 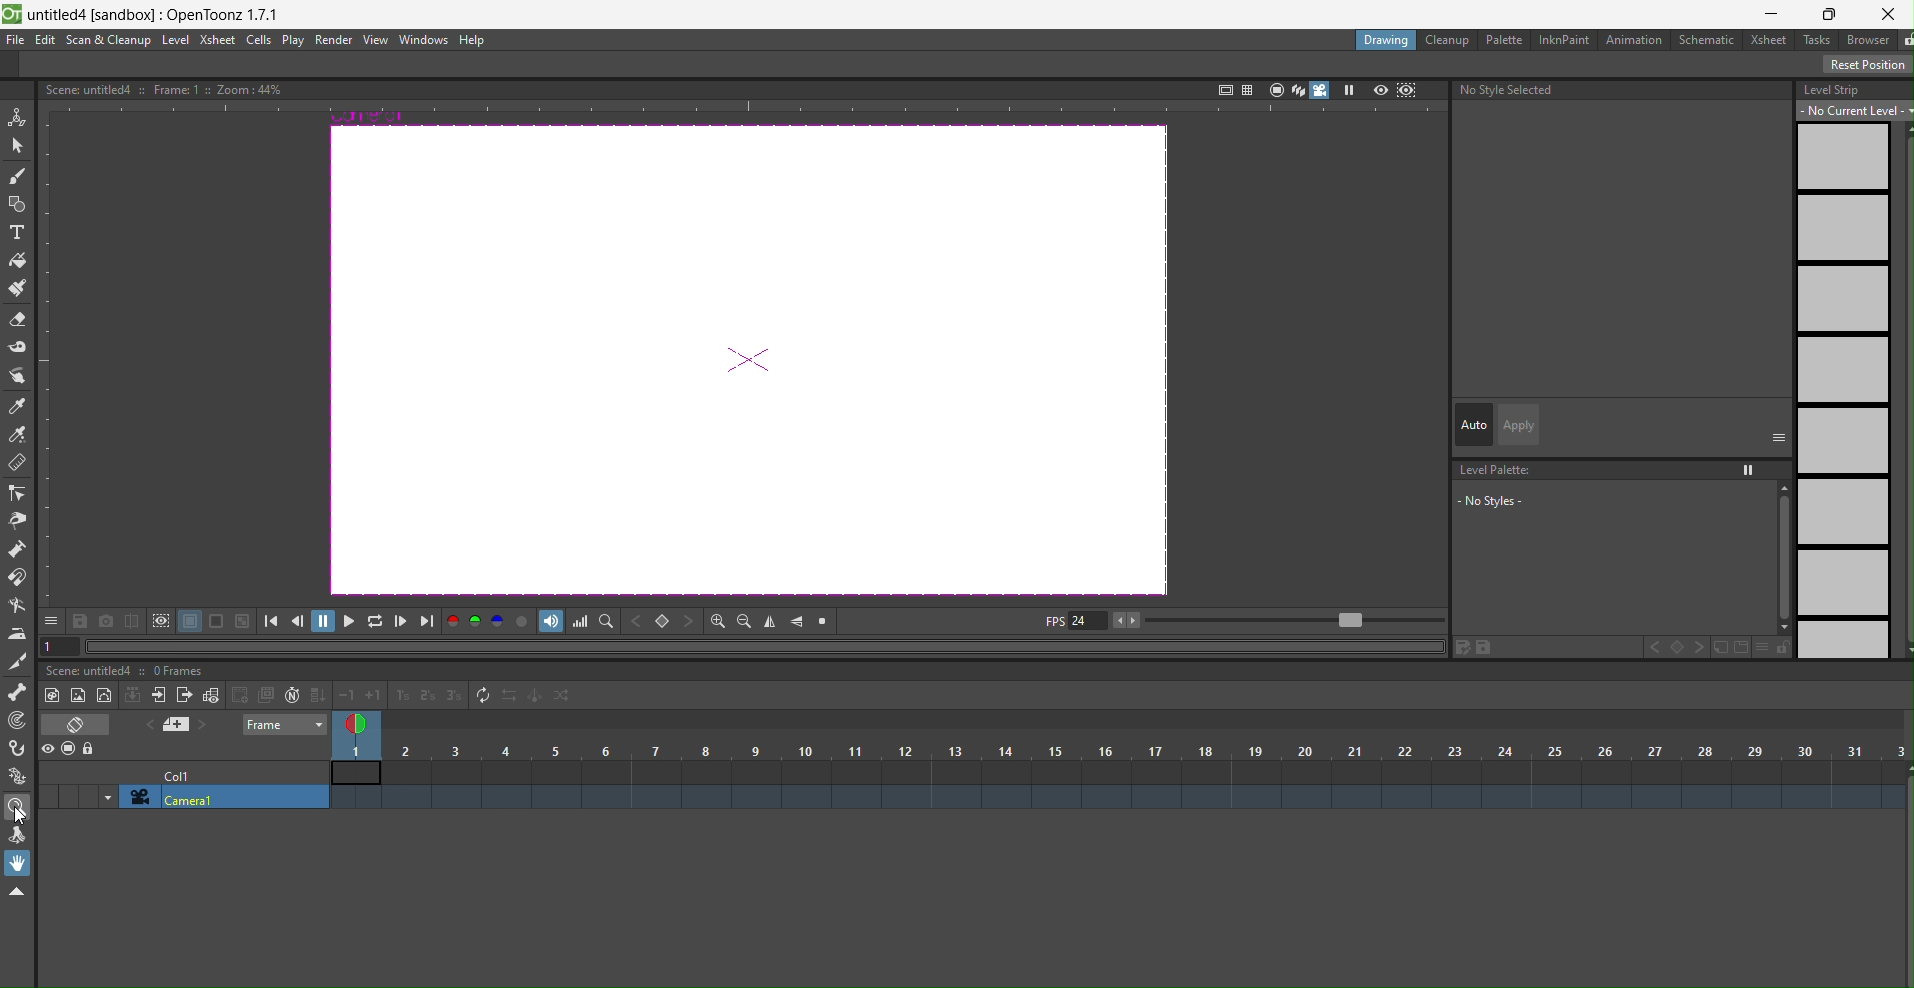 What do you see at coordinates (90, 750) in the screenshot?
I see `lock column` at bounding box center [90, 750].